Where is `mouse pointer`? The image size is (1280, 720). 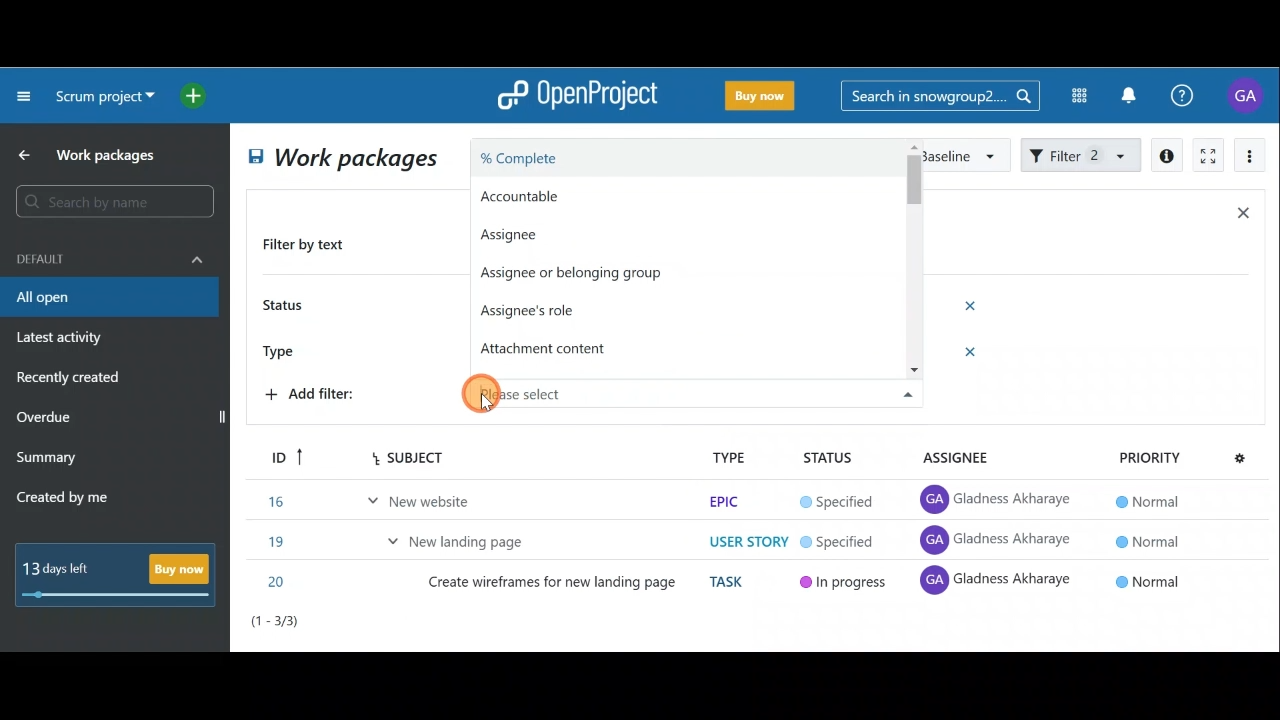 mouse pointer is located at coordinates (487, 403).